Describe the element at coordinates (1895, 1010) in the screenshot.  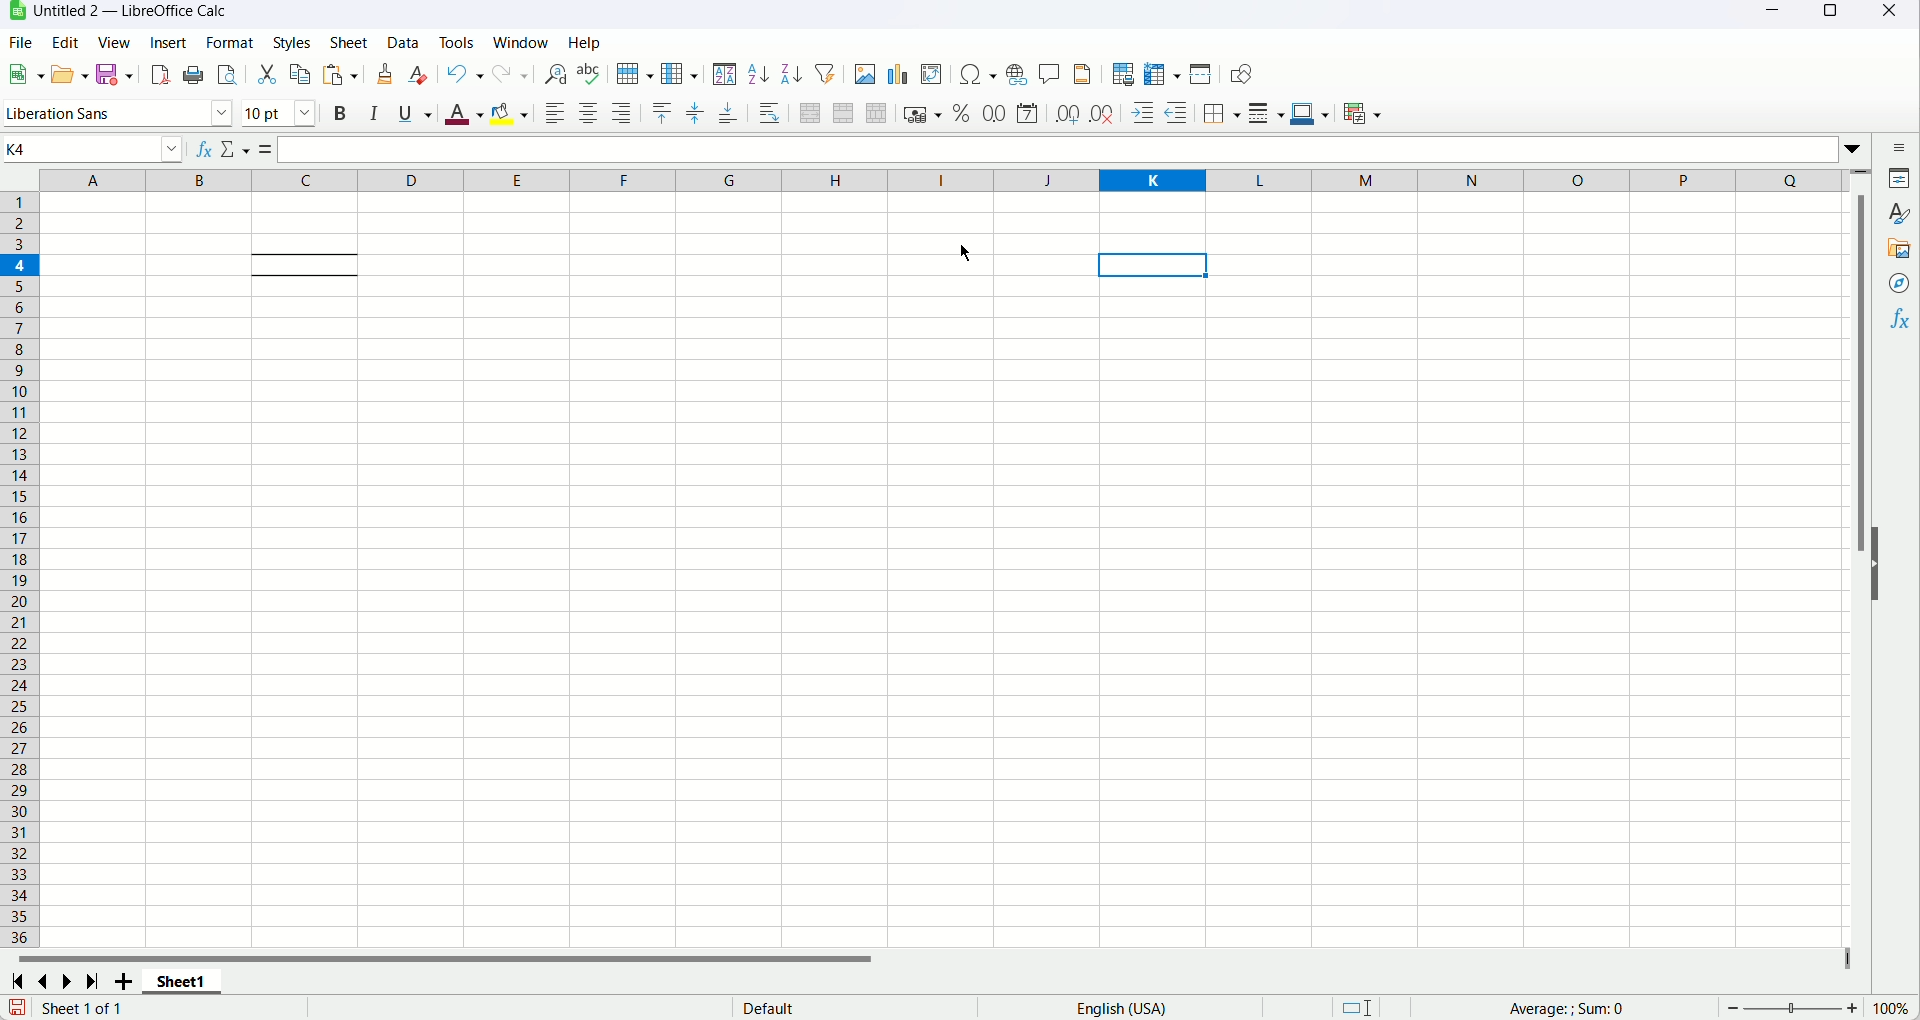
I see `Zoom factor` at that location.